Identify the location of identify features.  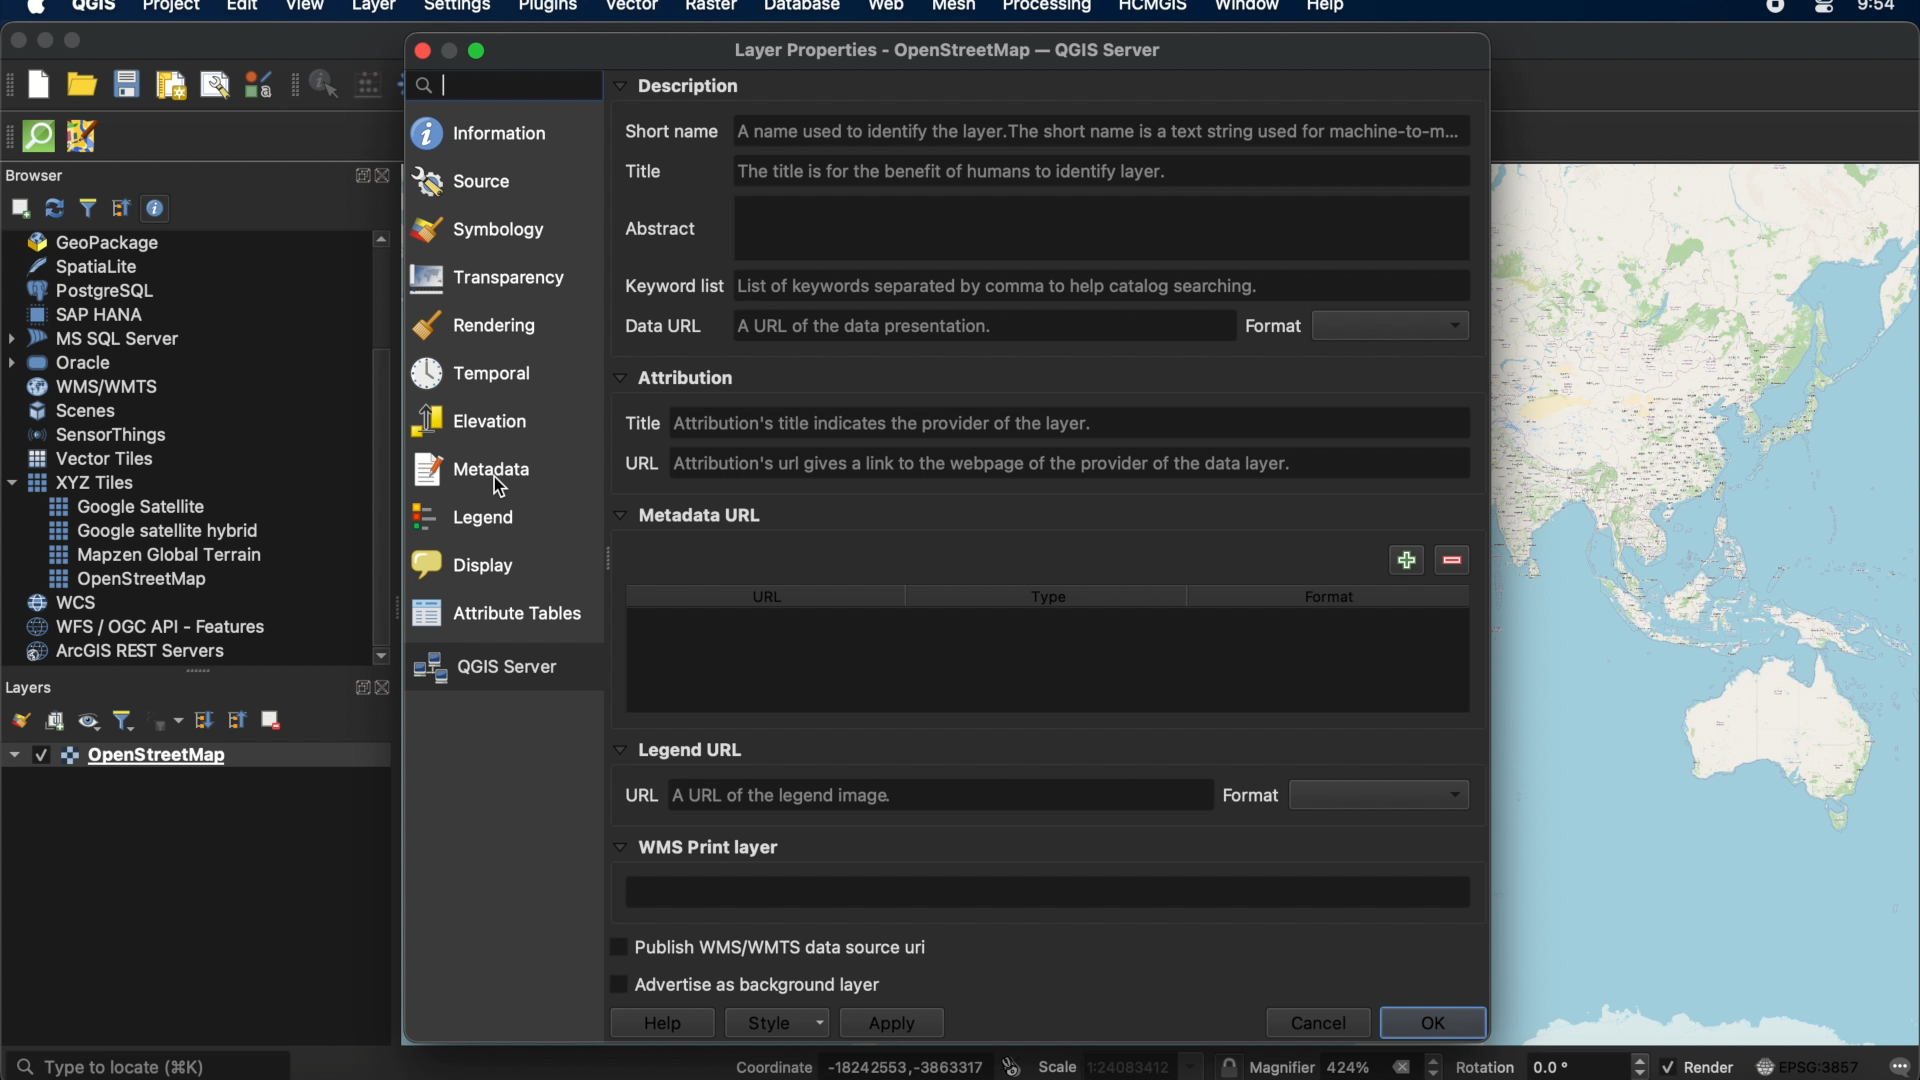
(327, 84).